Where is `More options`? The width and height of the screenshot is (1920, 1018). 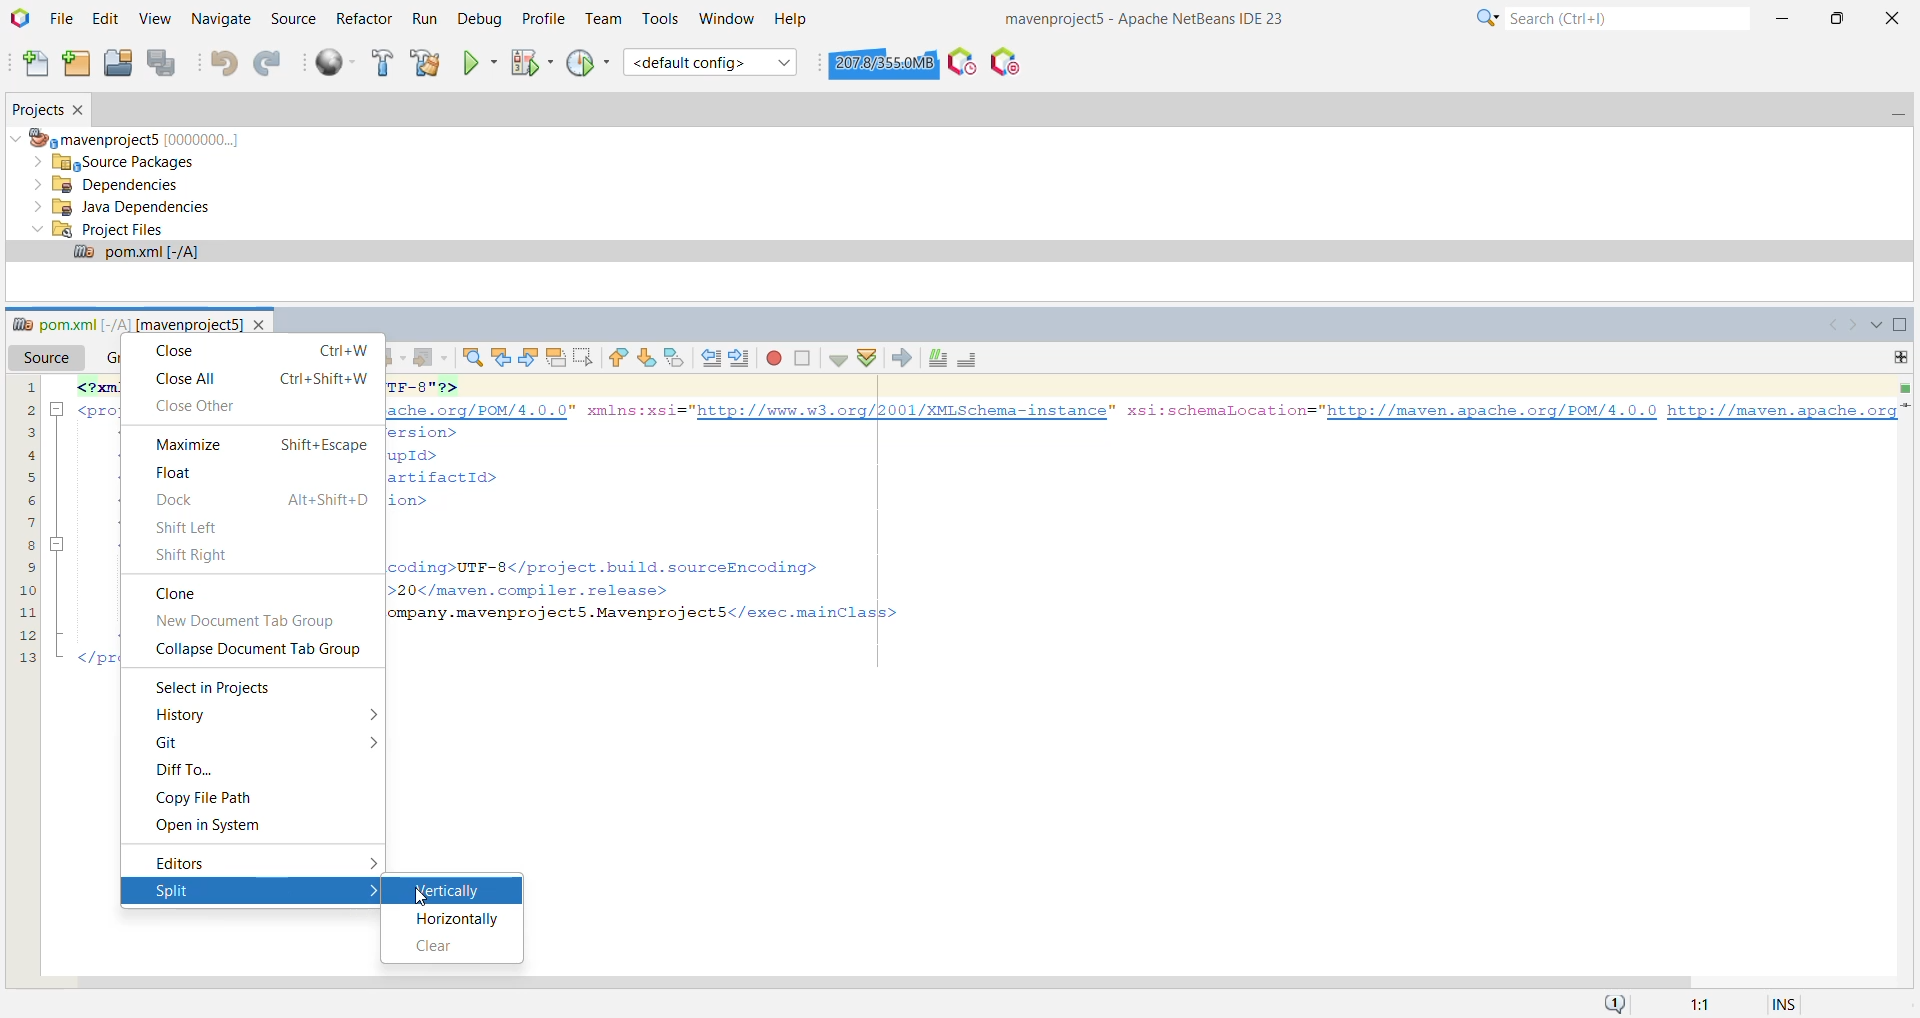
More options is located at coordinates (364, 714).